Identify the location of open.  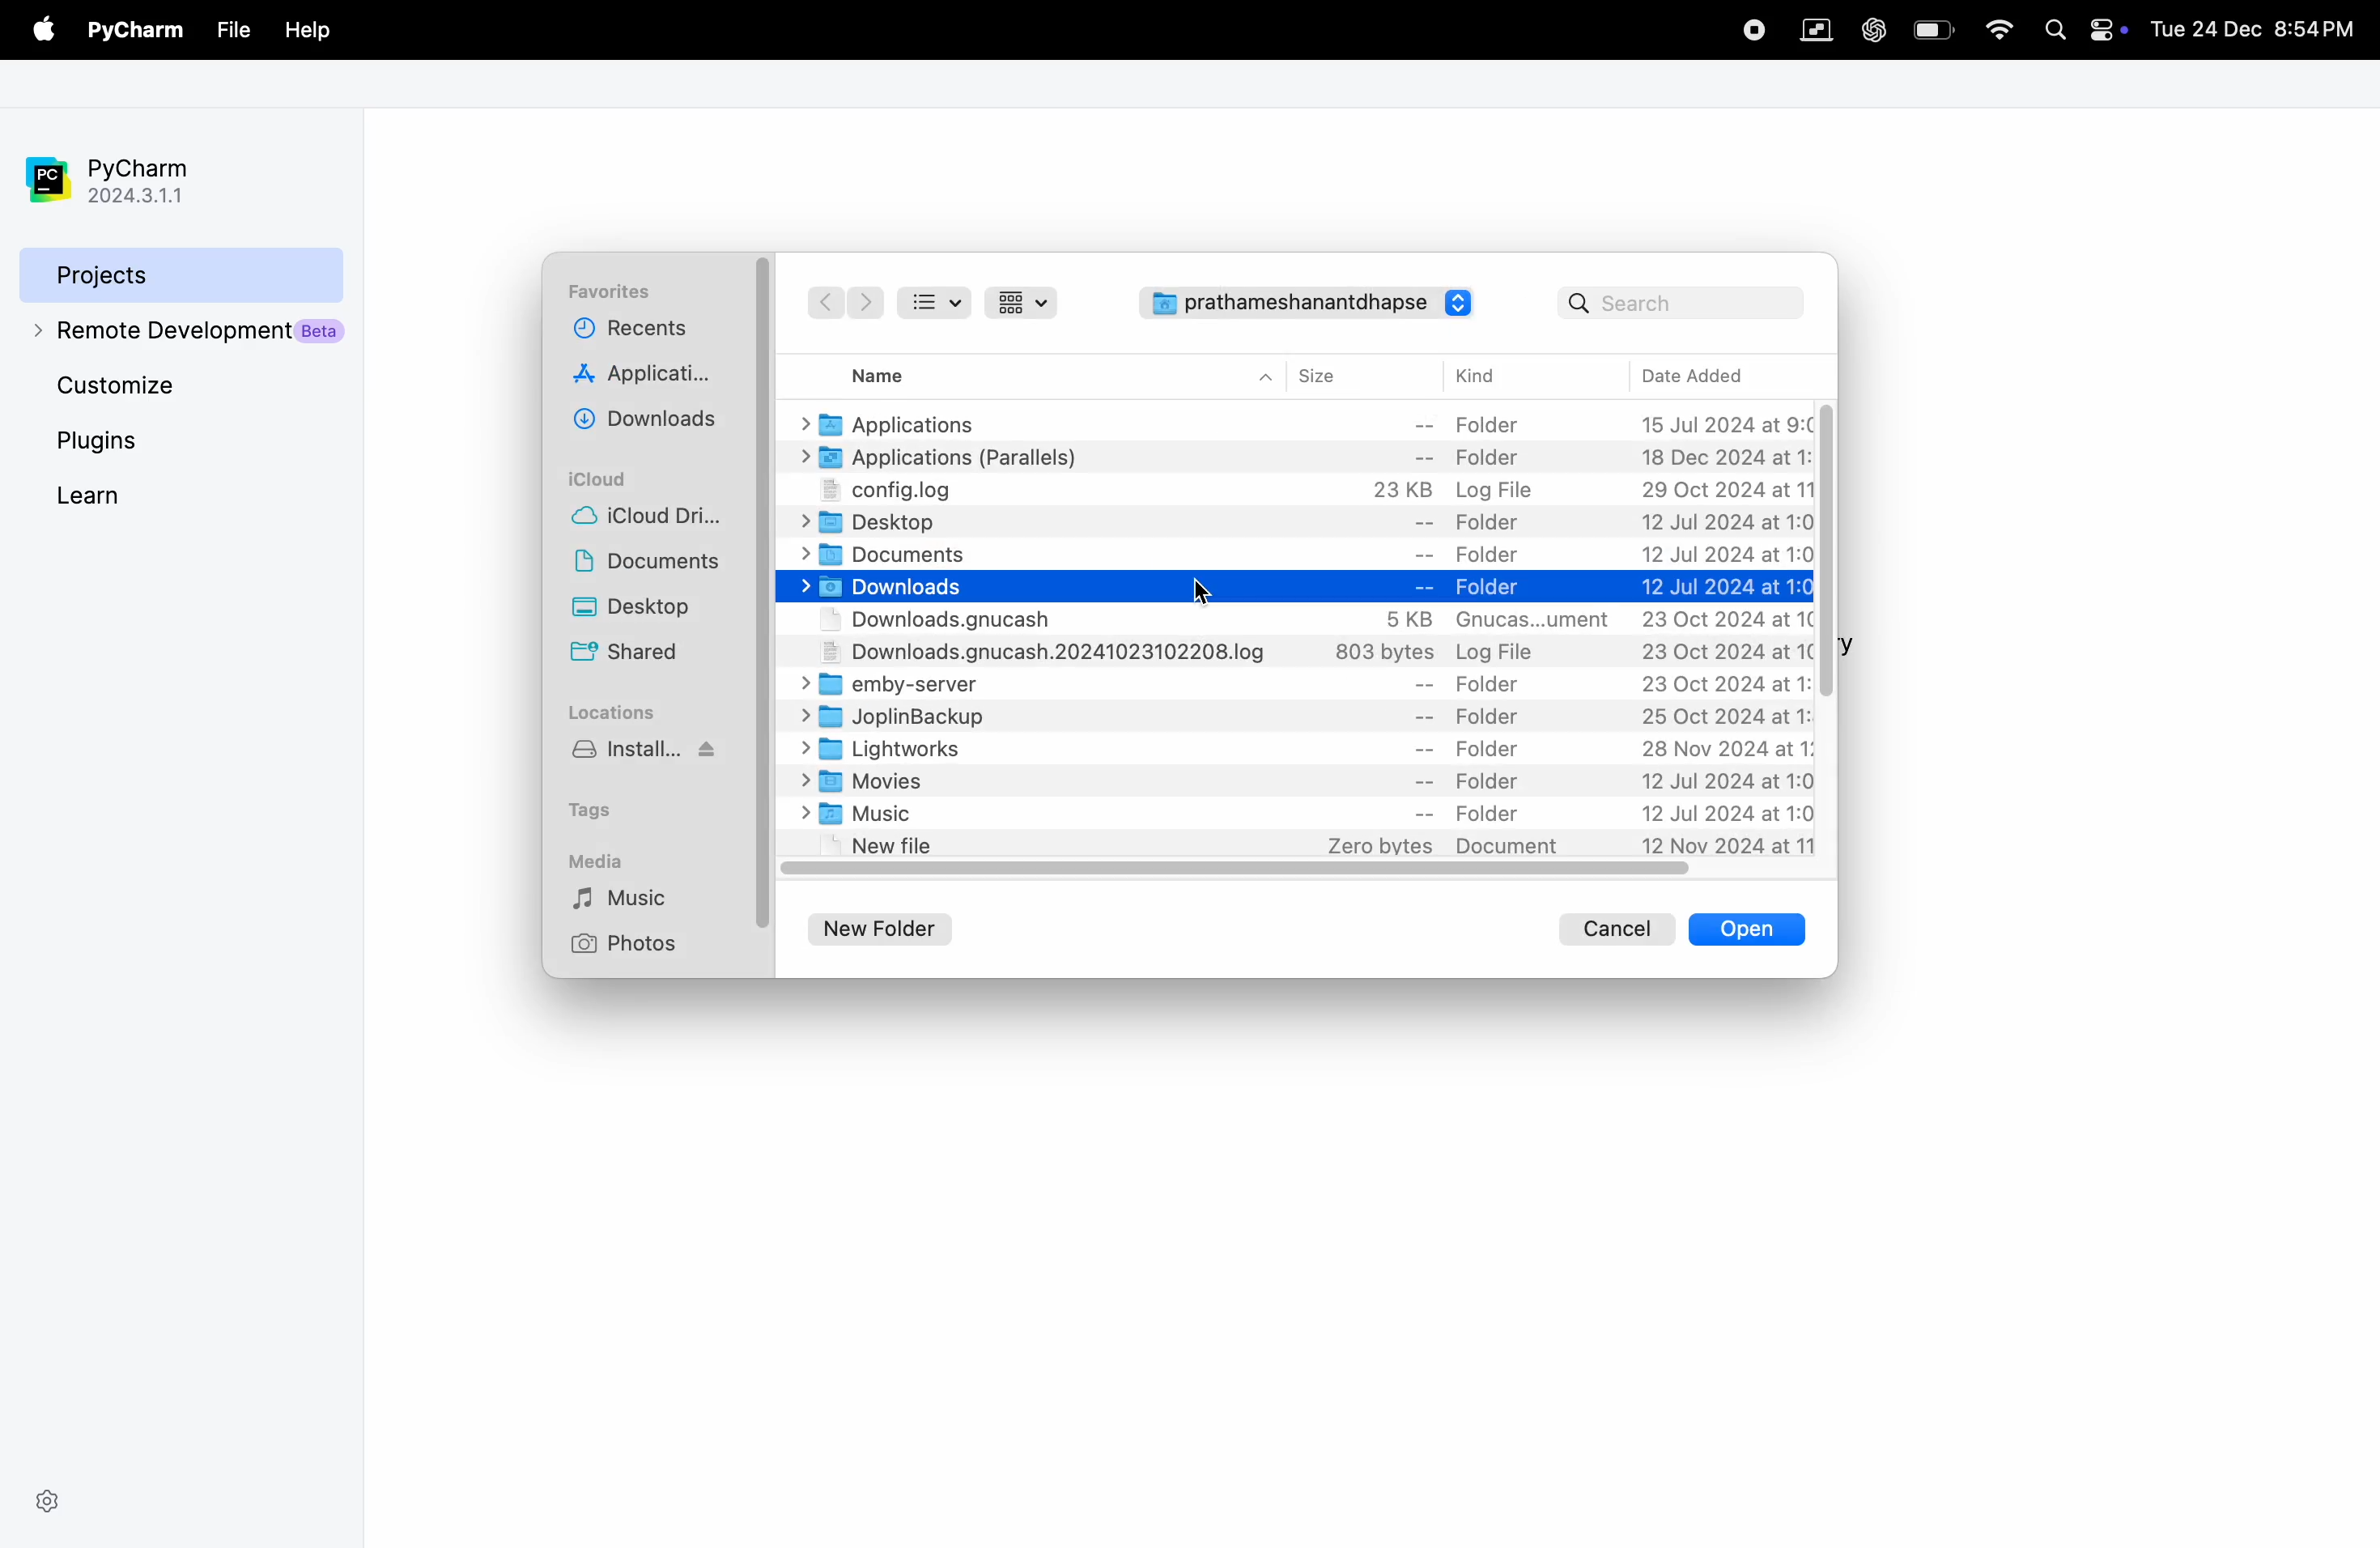
(1747, 929).